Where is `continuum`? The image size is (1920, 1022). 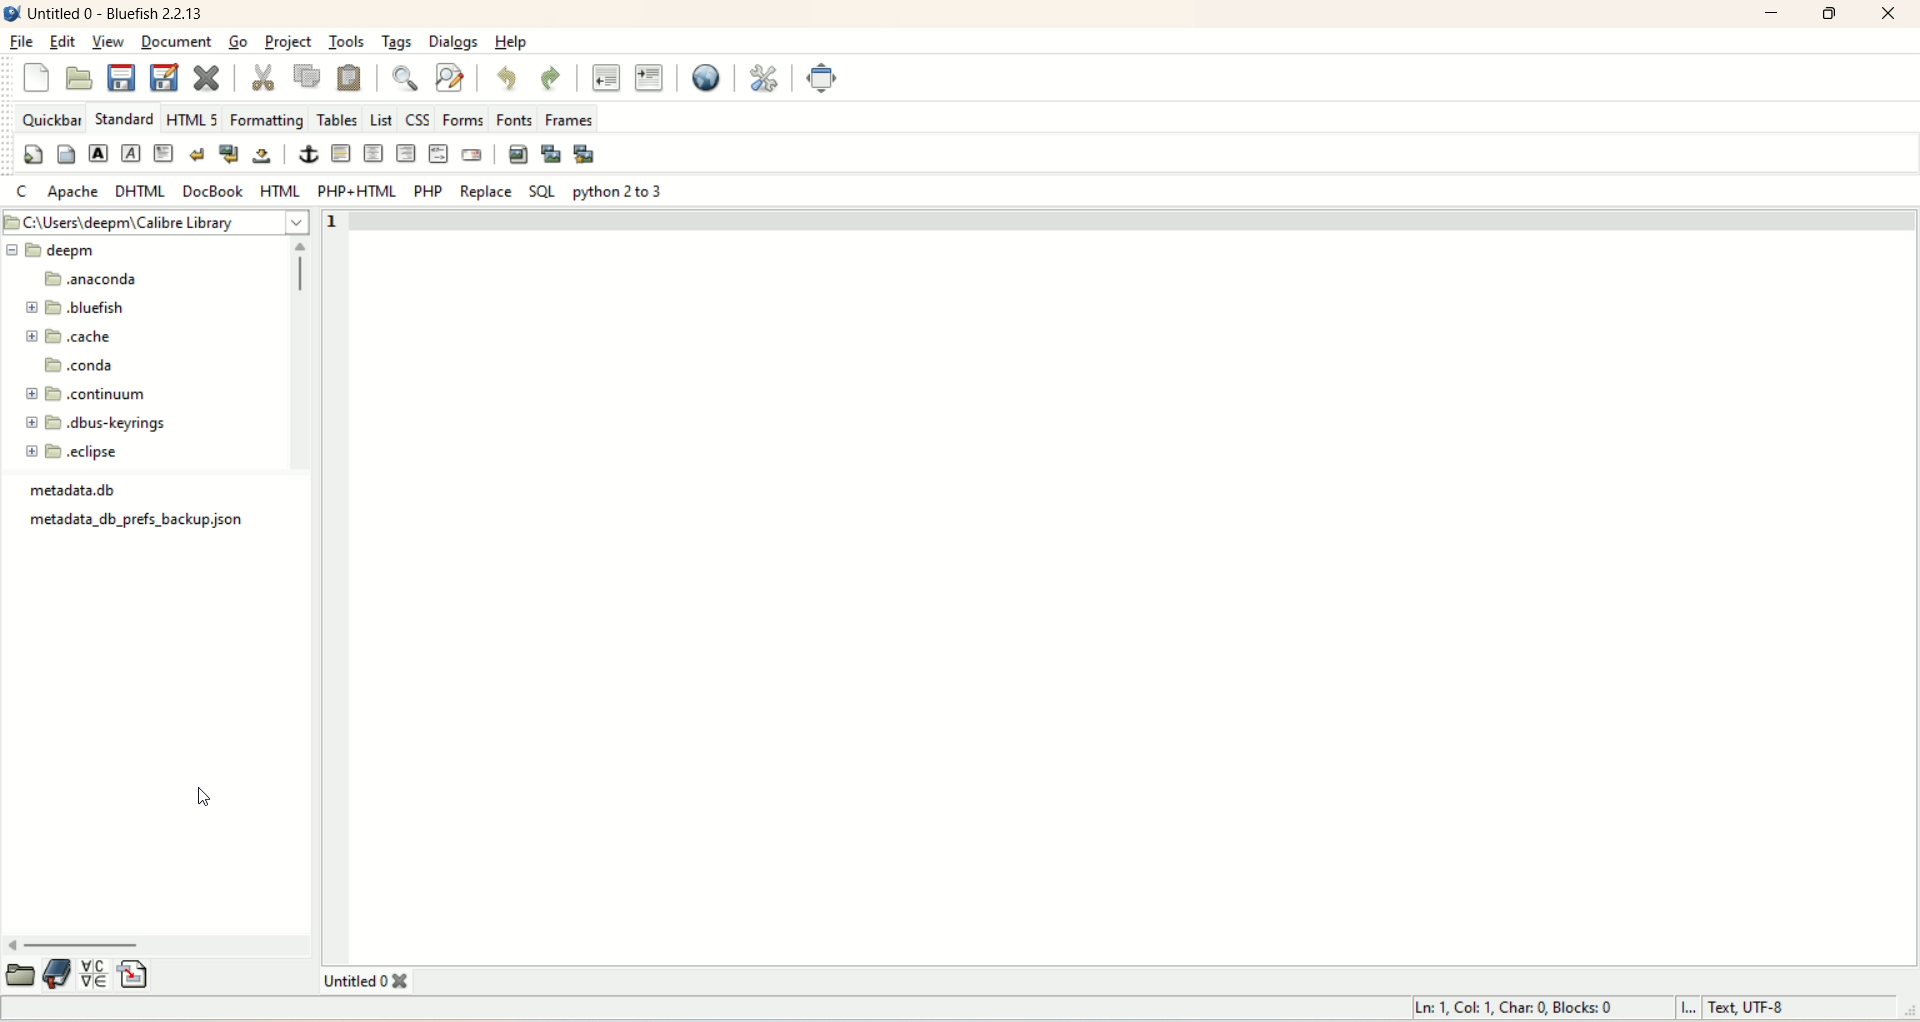
continuum is located at coordinates (92, 393).